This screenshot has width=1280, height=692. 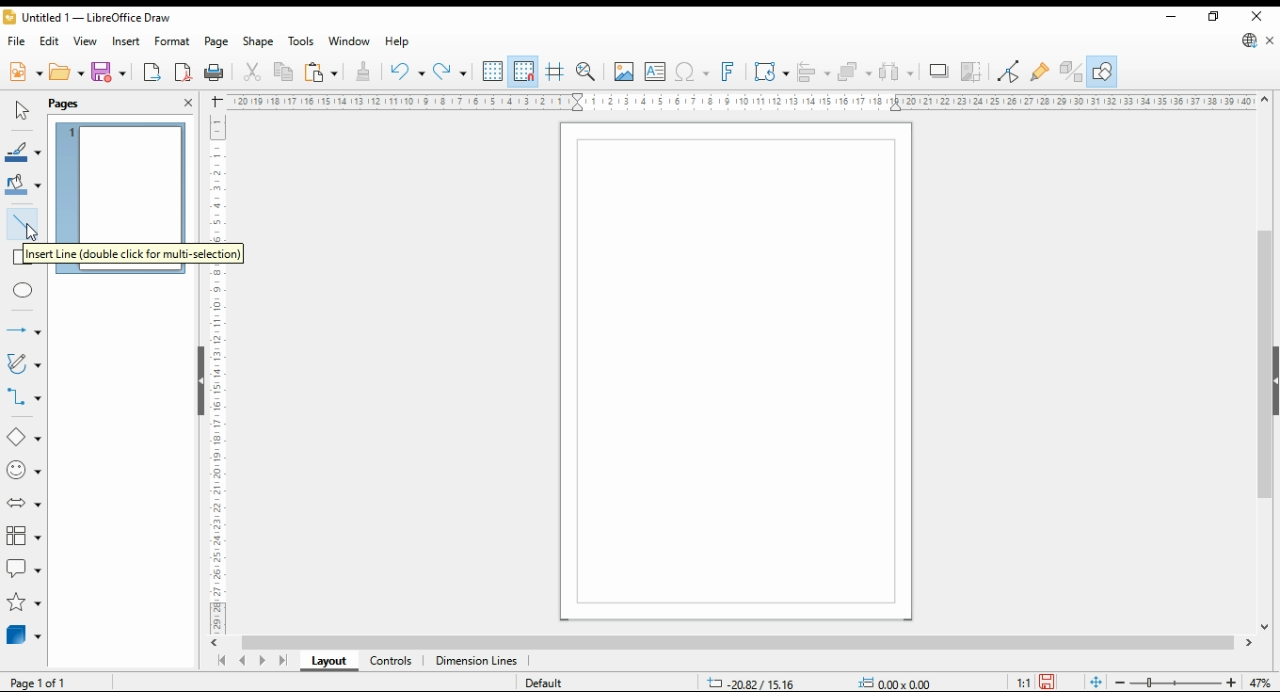 I want to click on window, so click(x=350, y=43).